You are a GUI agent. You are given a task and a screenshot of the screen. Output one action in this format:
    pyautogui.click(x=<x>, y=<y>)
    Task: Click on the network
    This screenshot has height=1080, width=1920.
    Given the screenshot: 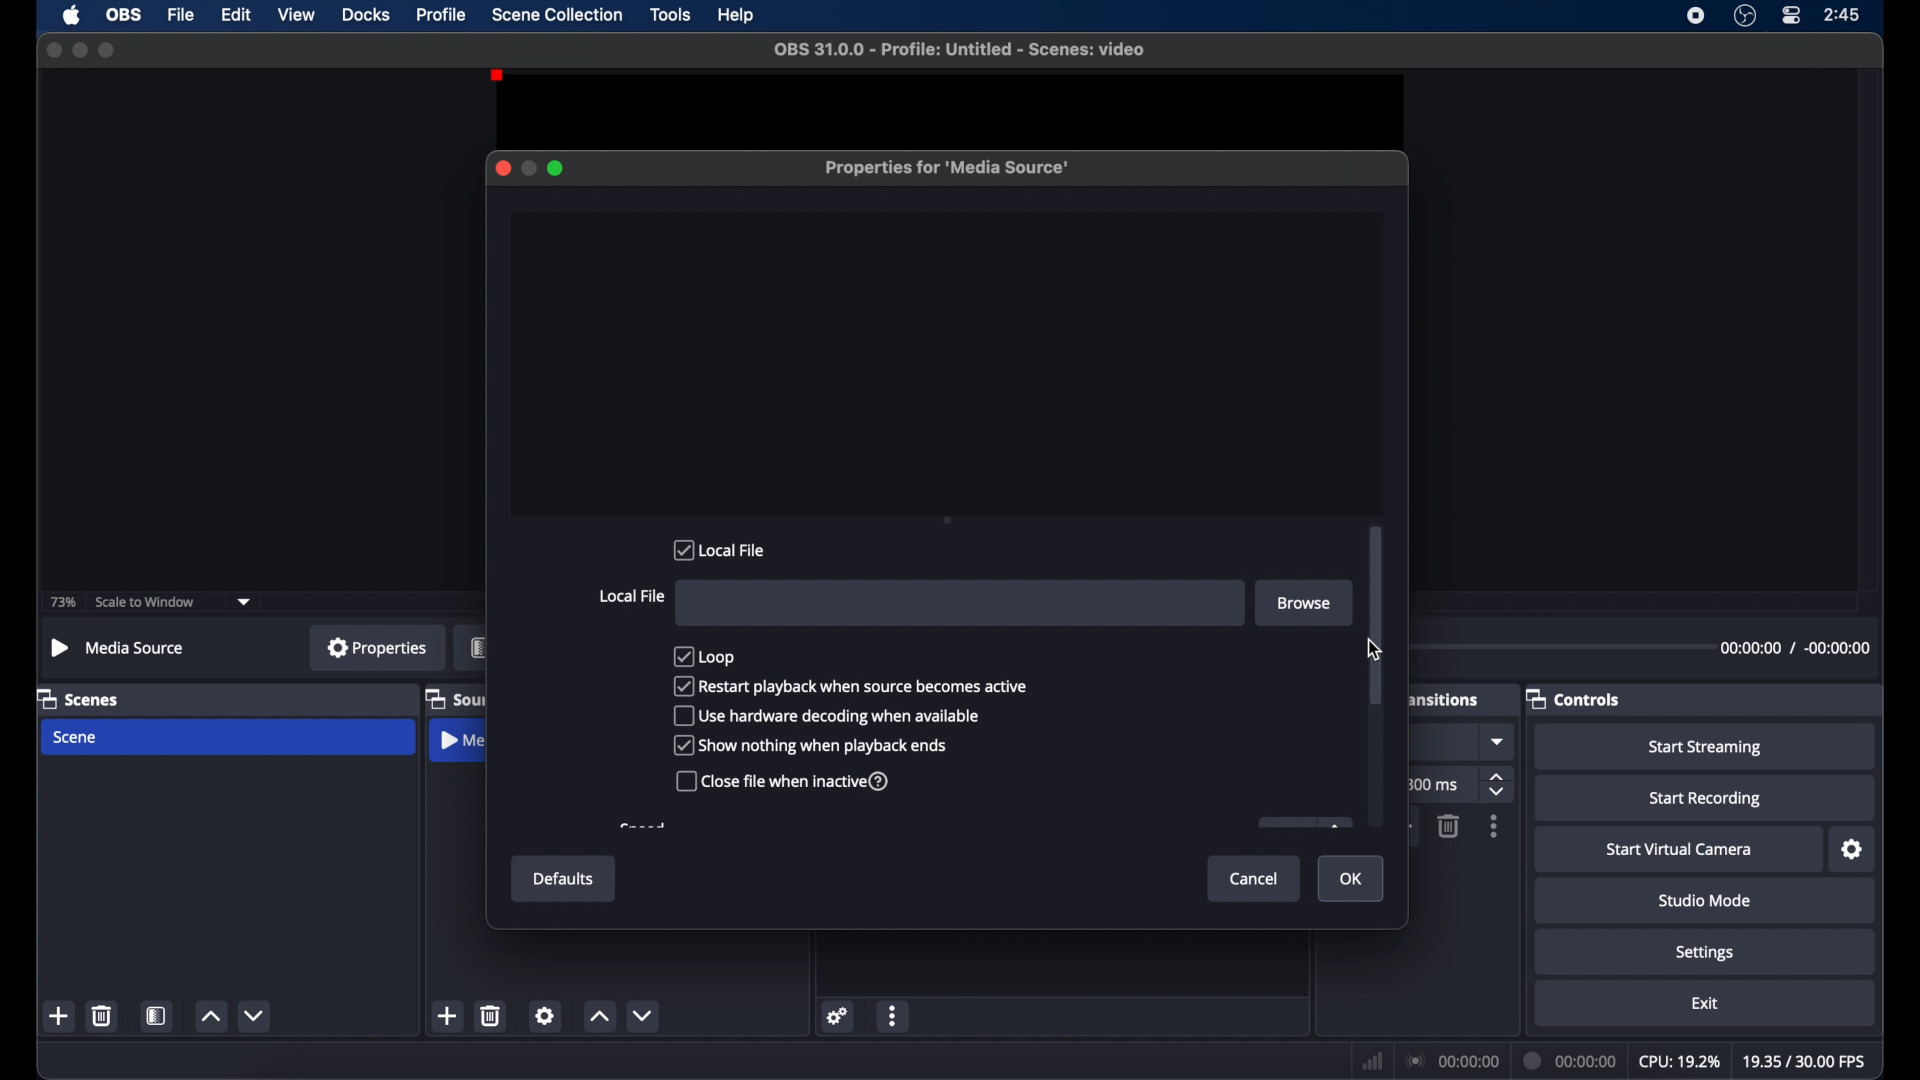 What is the action you would take?
    pyautogui.click(x=1372, y=1061)
    